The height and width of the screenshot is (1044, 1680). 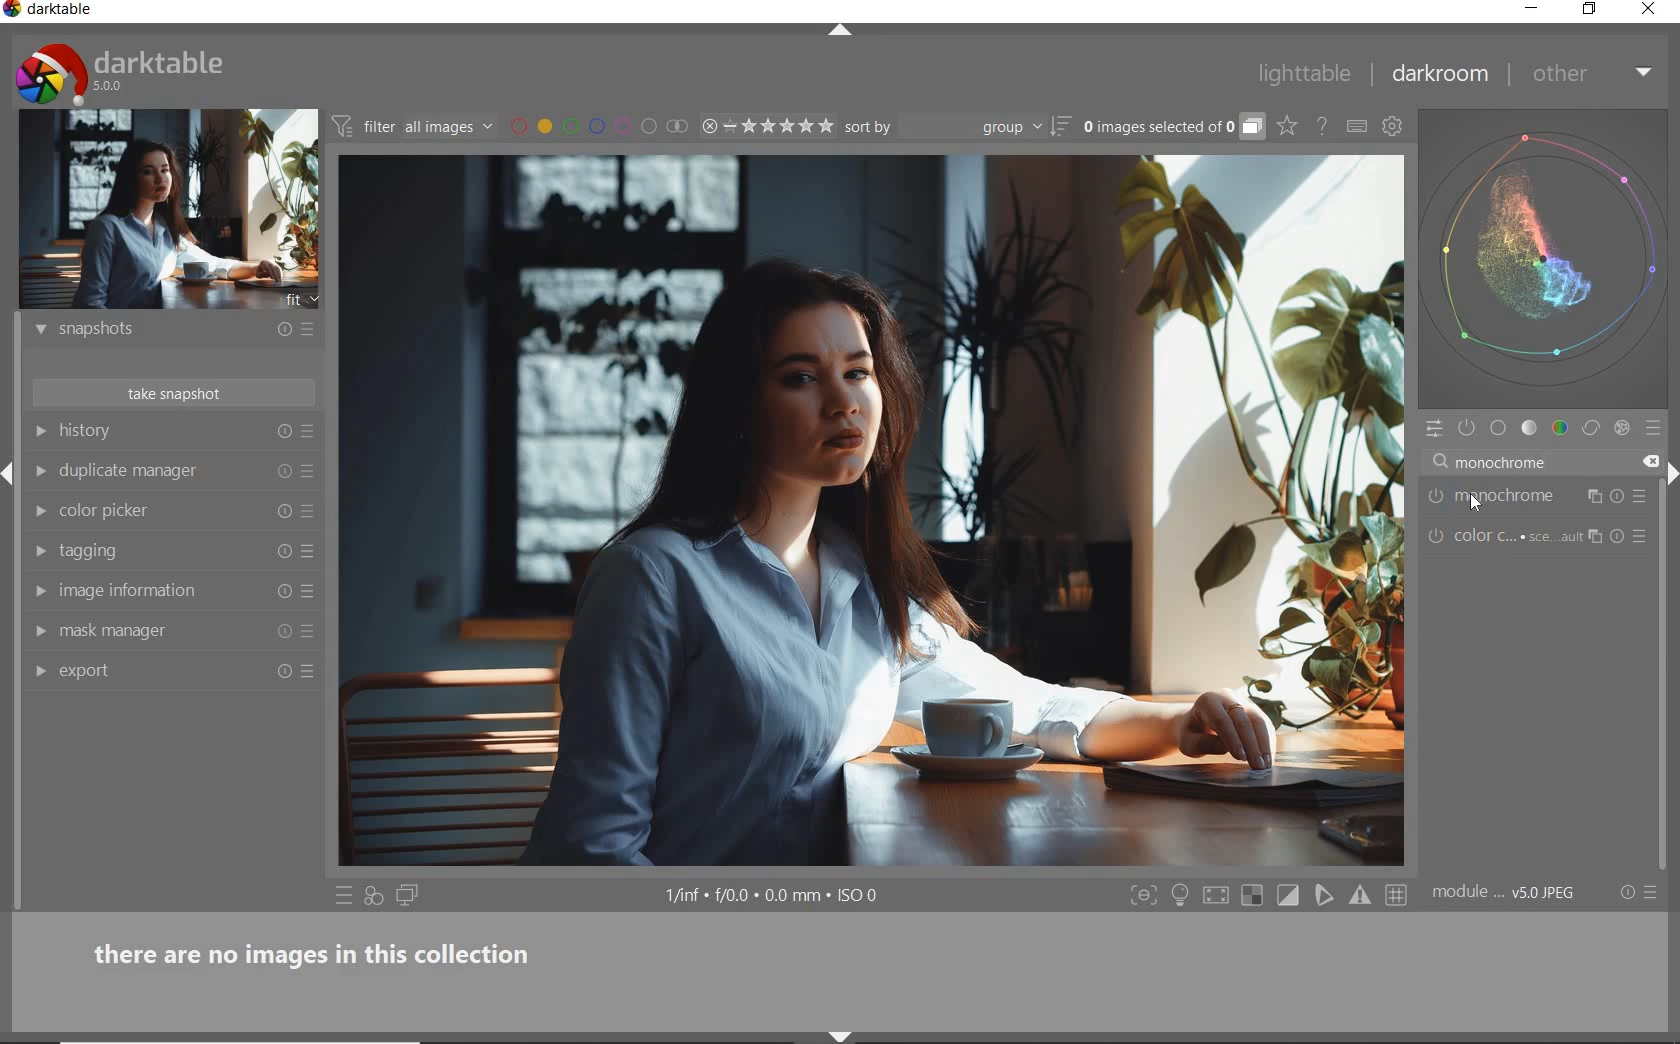 I want to click on shift+ctrl+f, so click(x=1144, y=896).